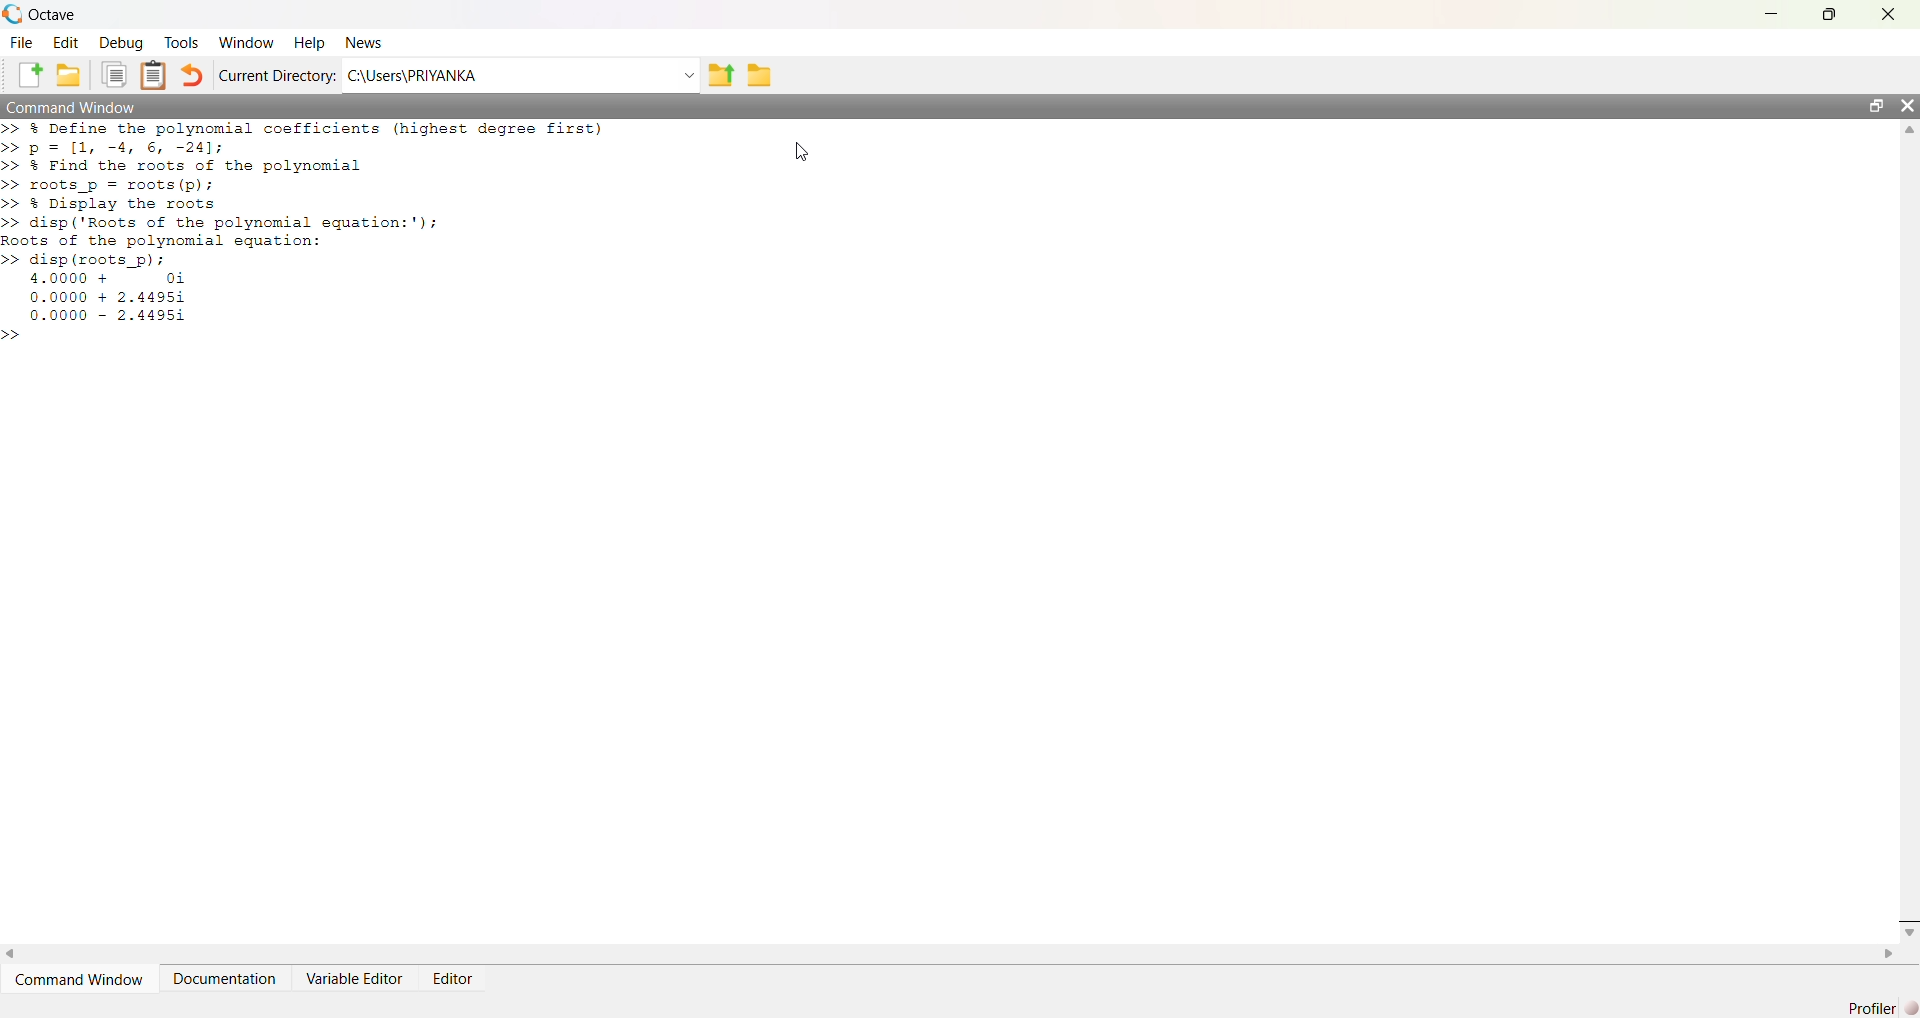 The width and height of the screenshot is (1920, 1018). I want to click on File, so click(19, 45).